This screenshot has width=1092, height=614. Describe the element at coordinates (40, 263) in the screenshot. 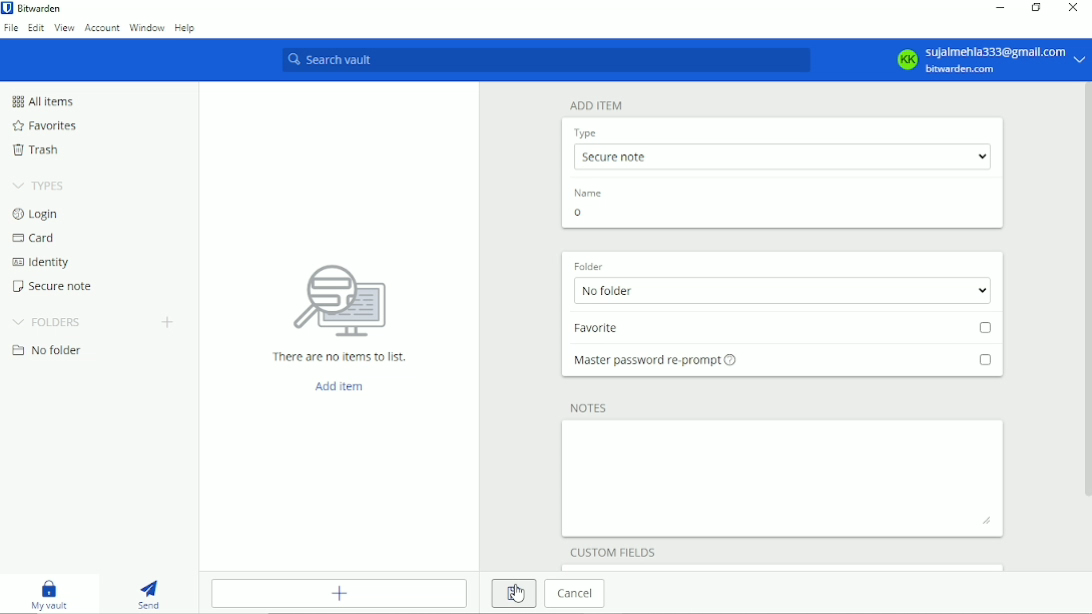

I see `Identity` at that location.